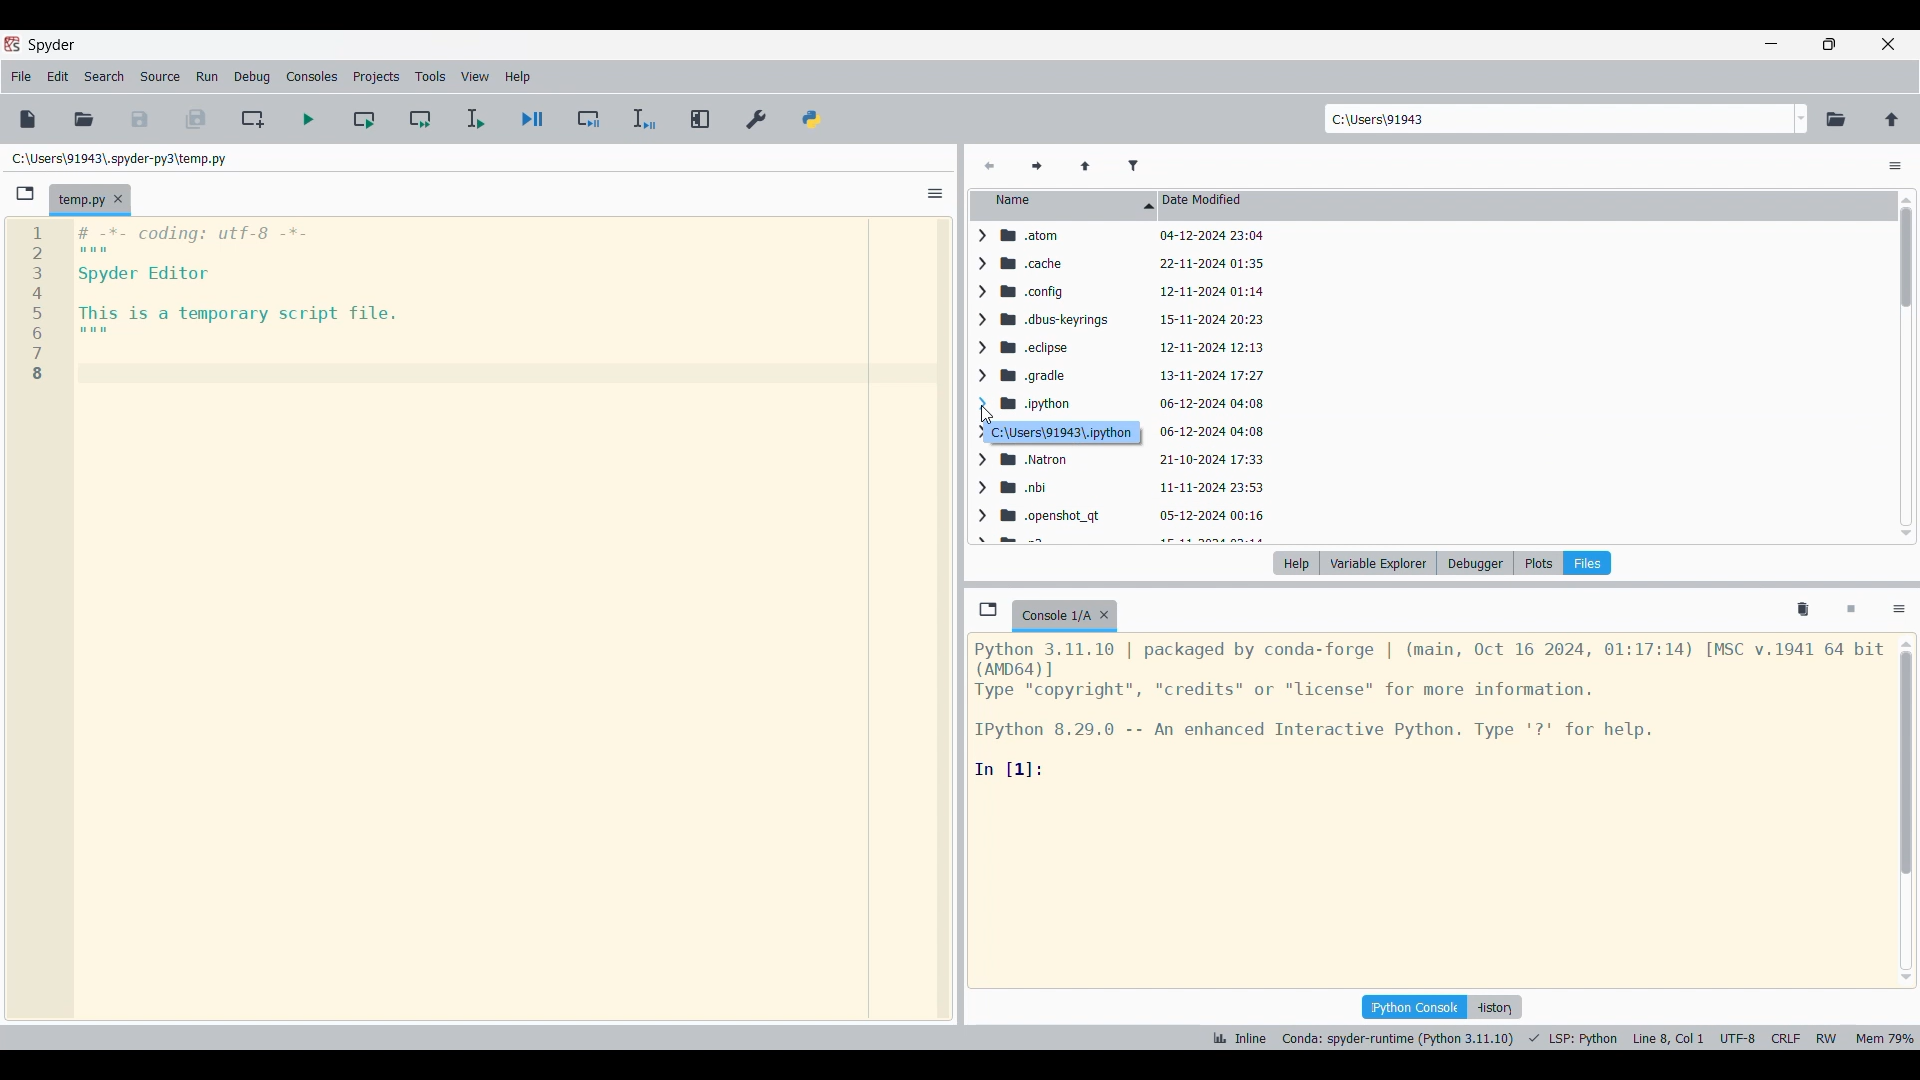 Image resolution: width=1920 pixels, height=1080 pixels. I want to click on Tools menu, so click(431, 76).